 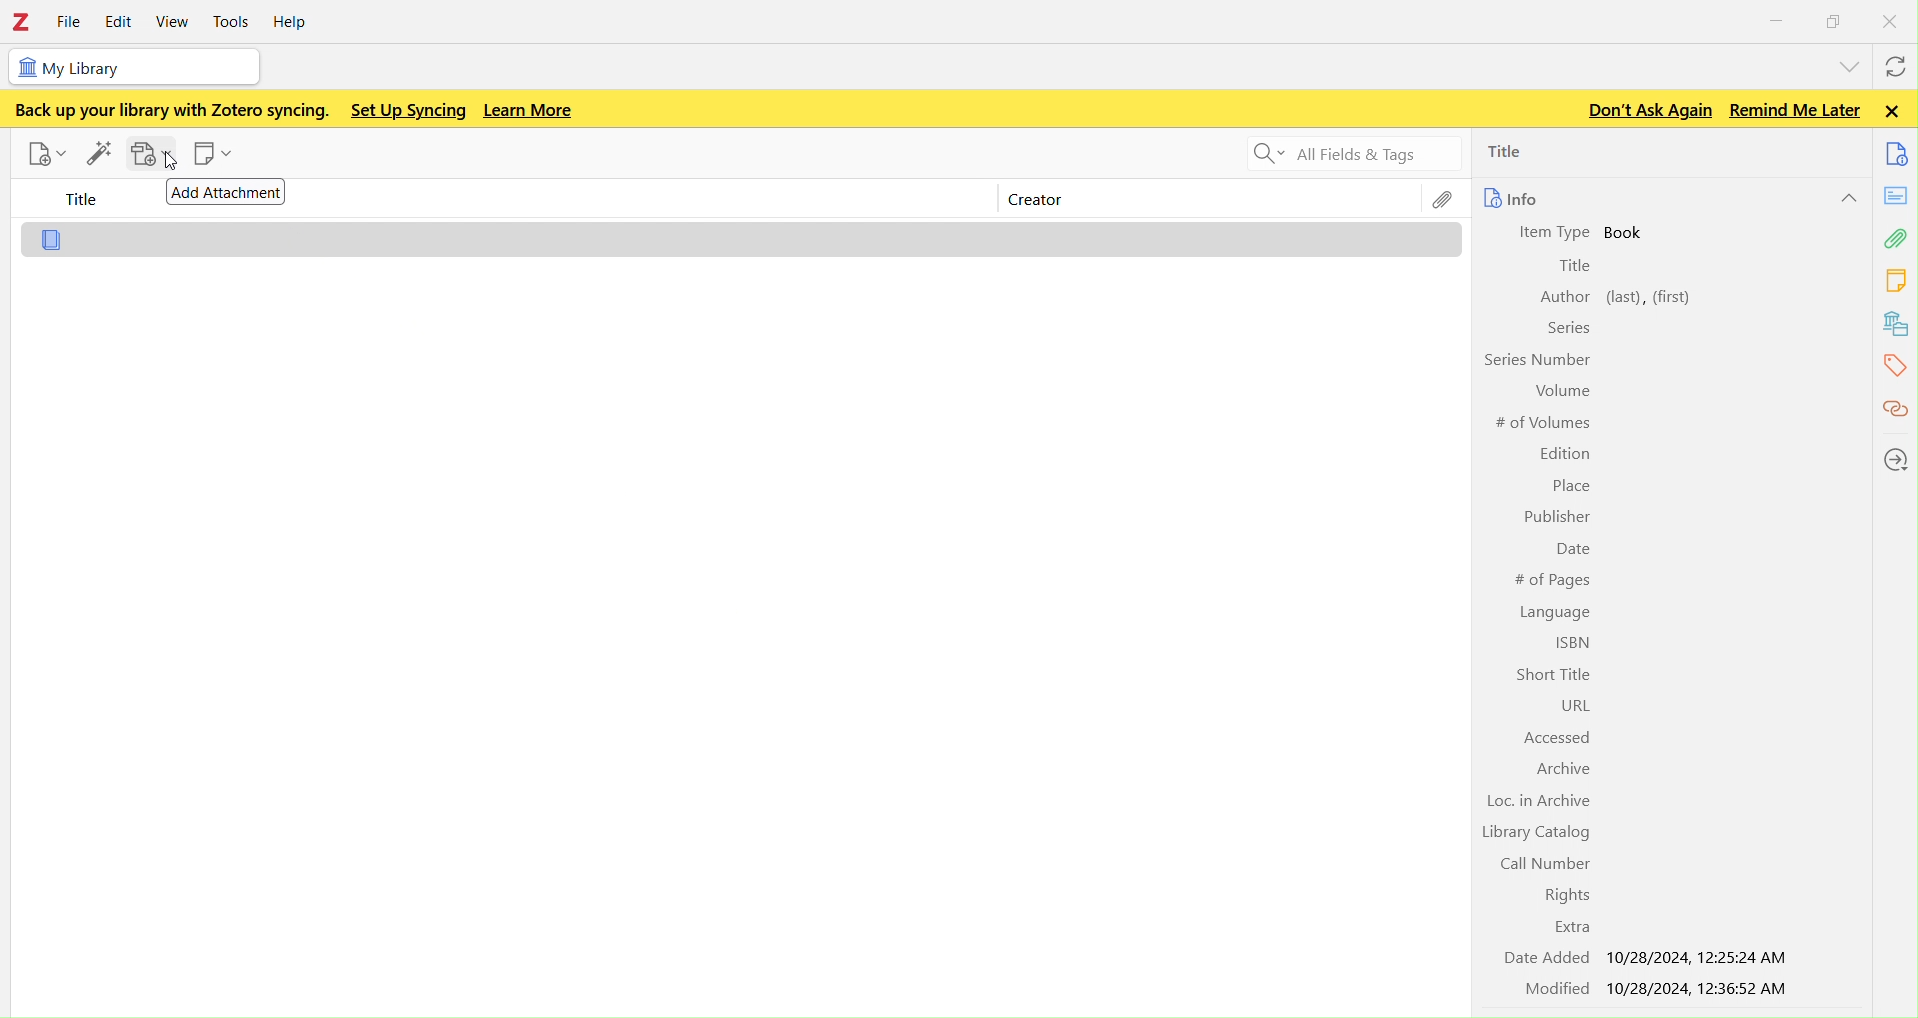 I want to click on notes, so click(x=1898, y=279).